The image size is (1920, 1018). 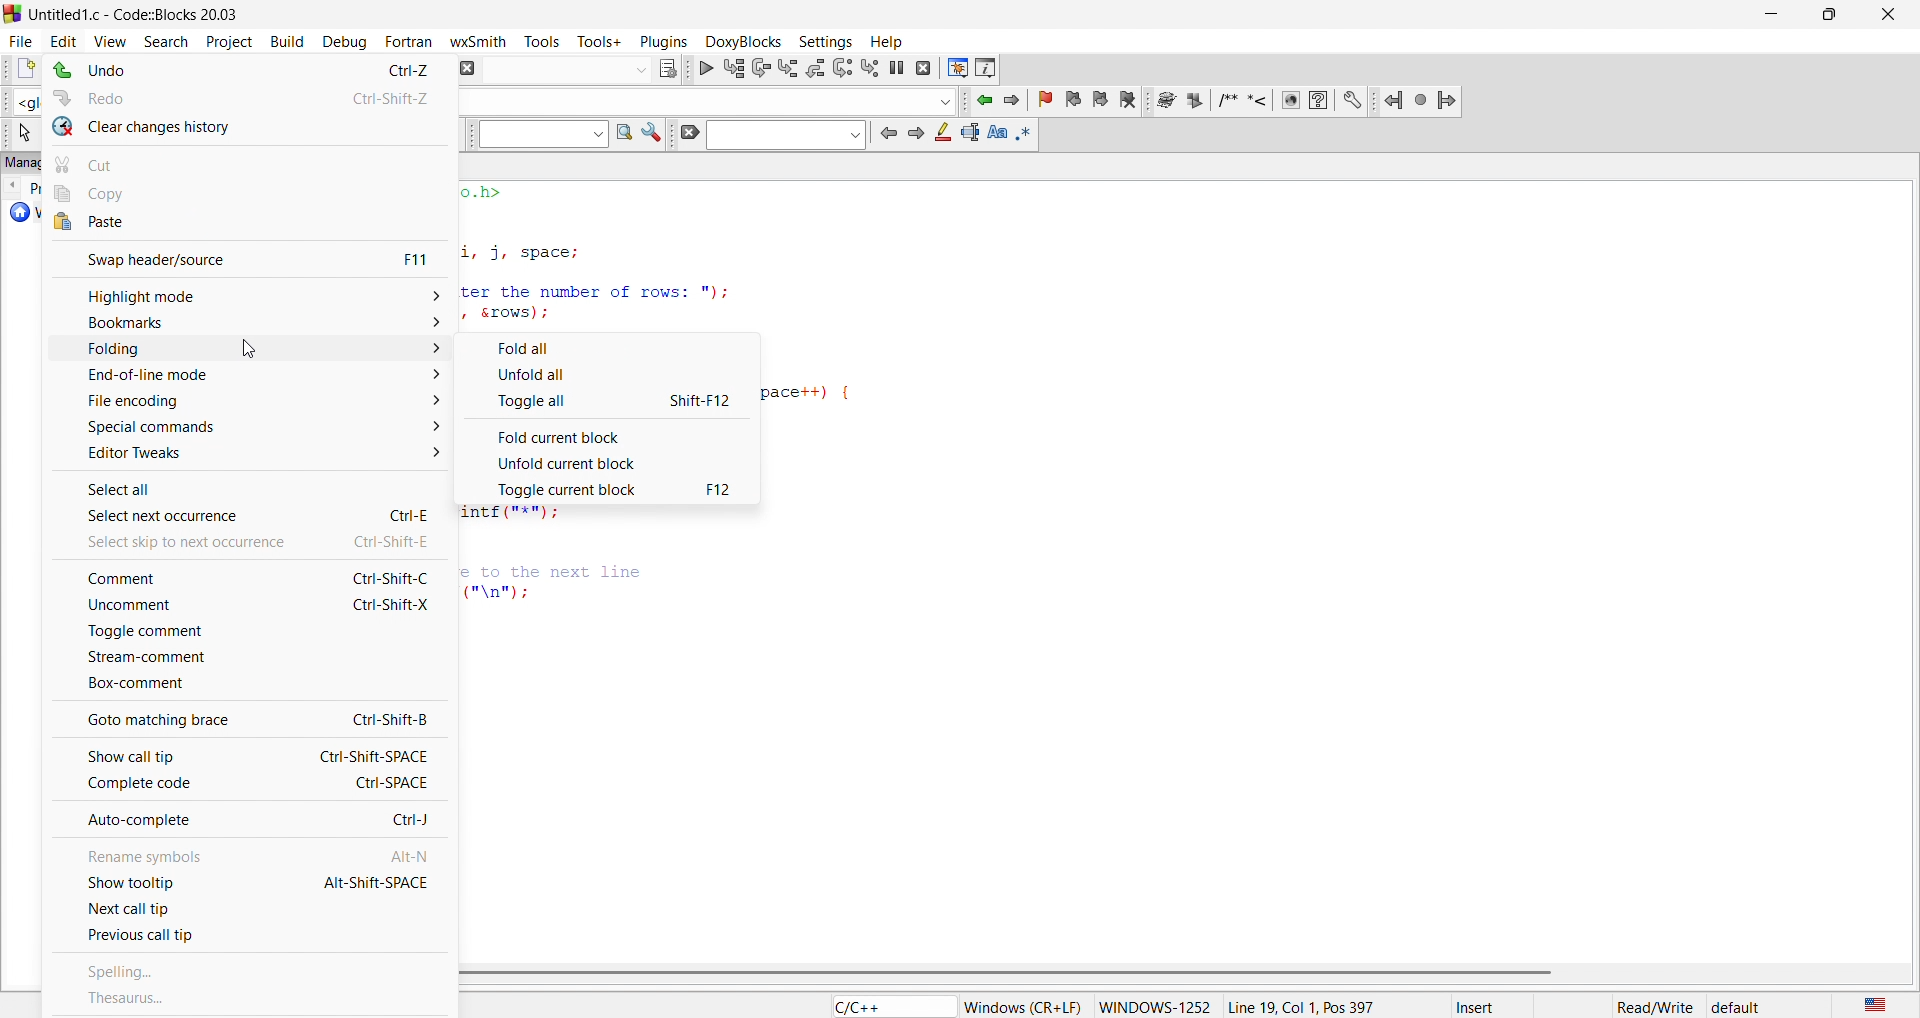 I want to click on complete code, so click(x=249, y=784).